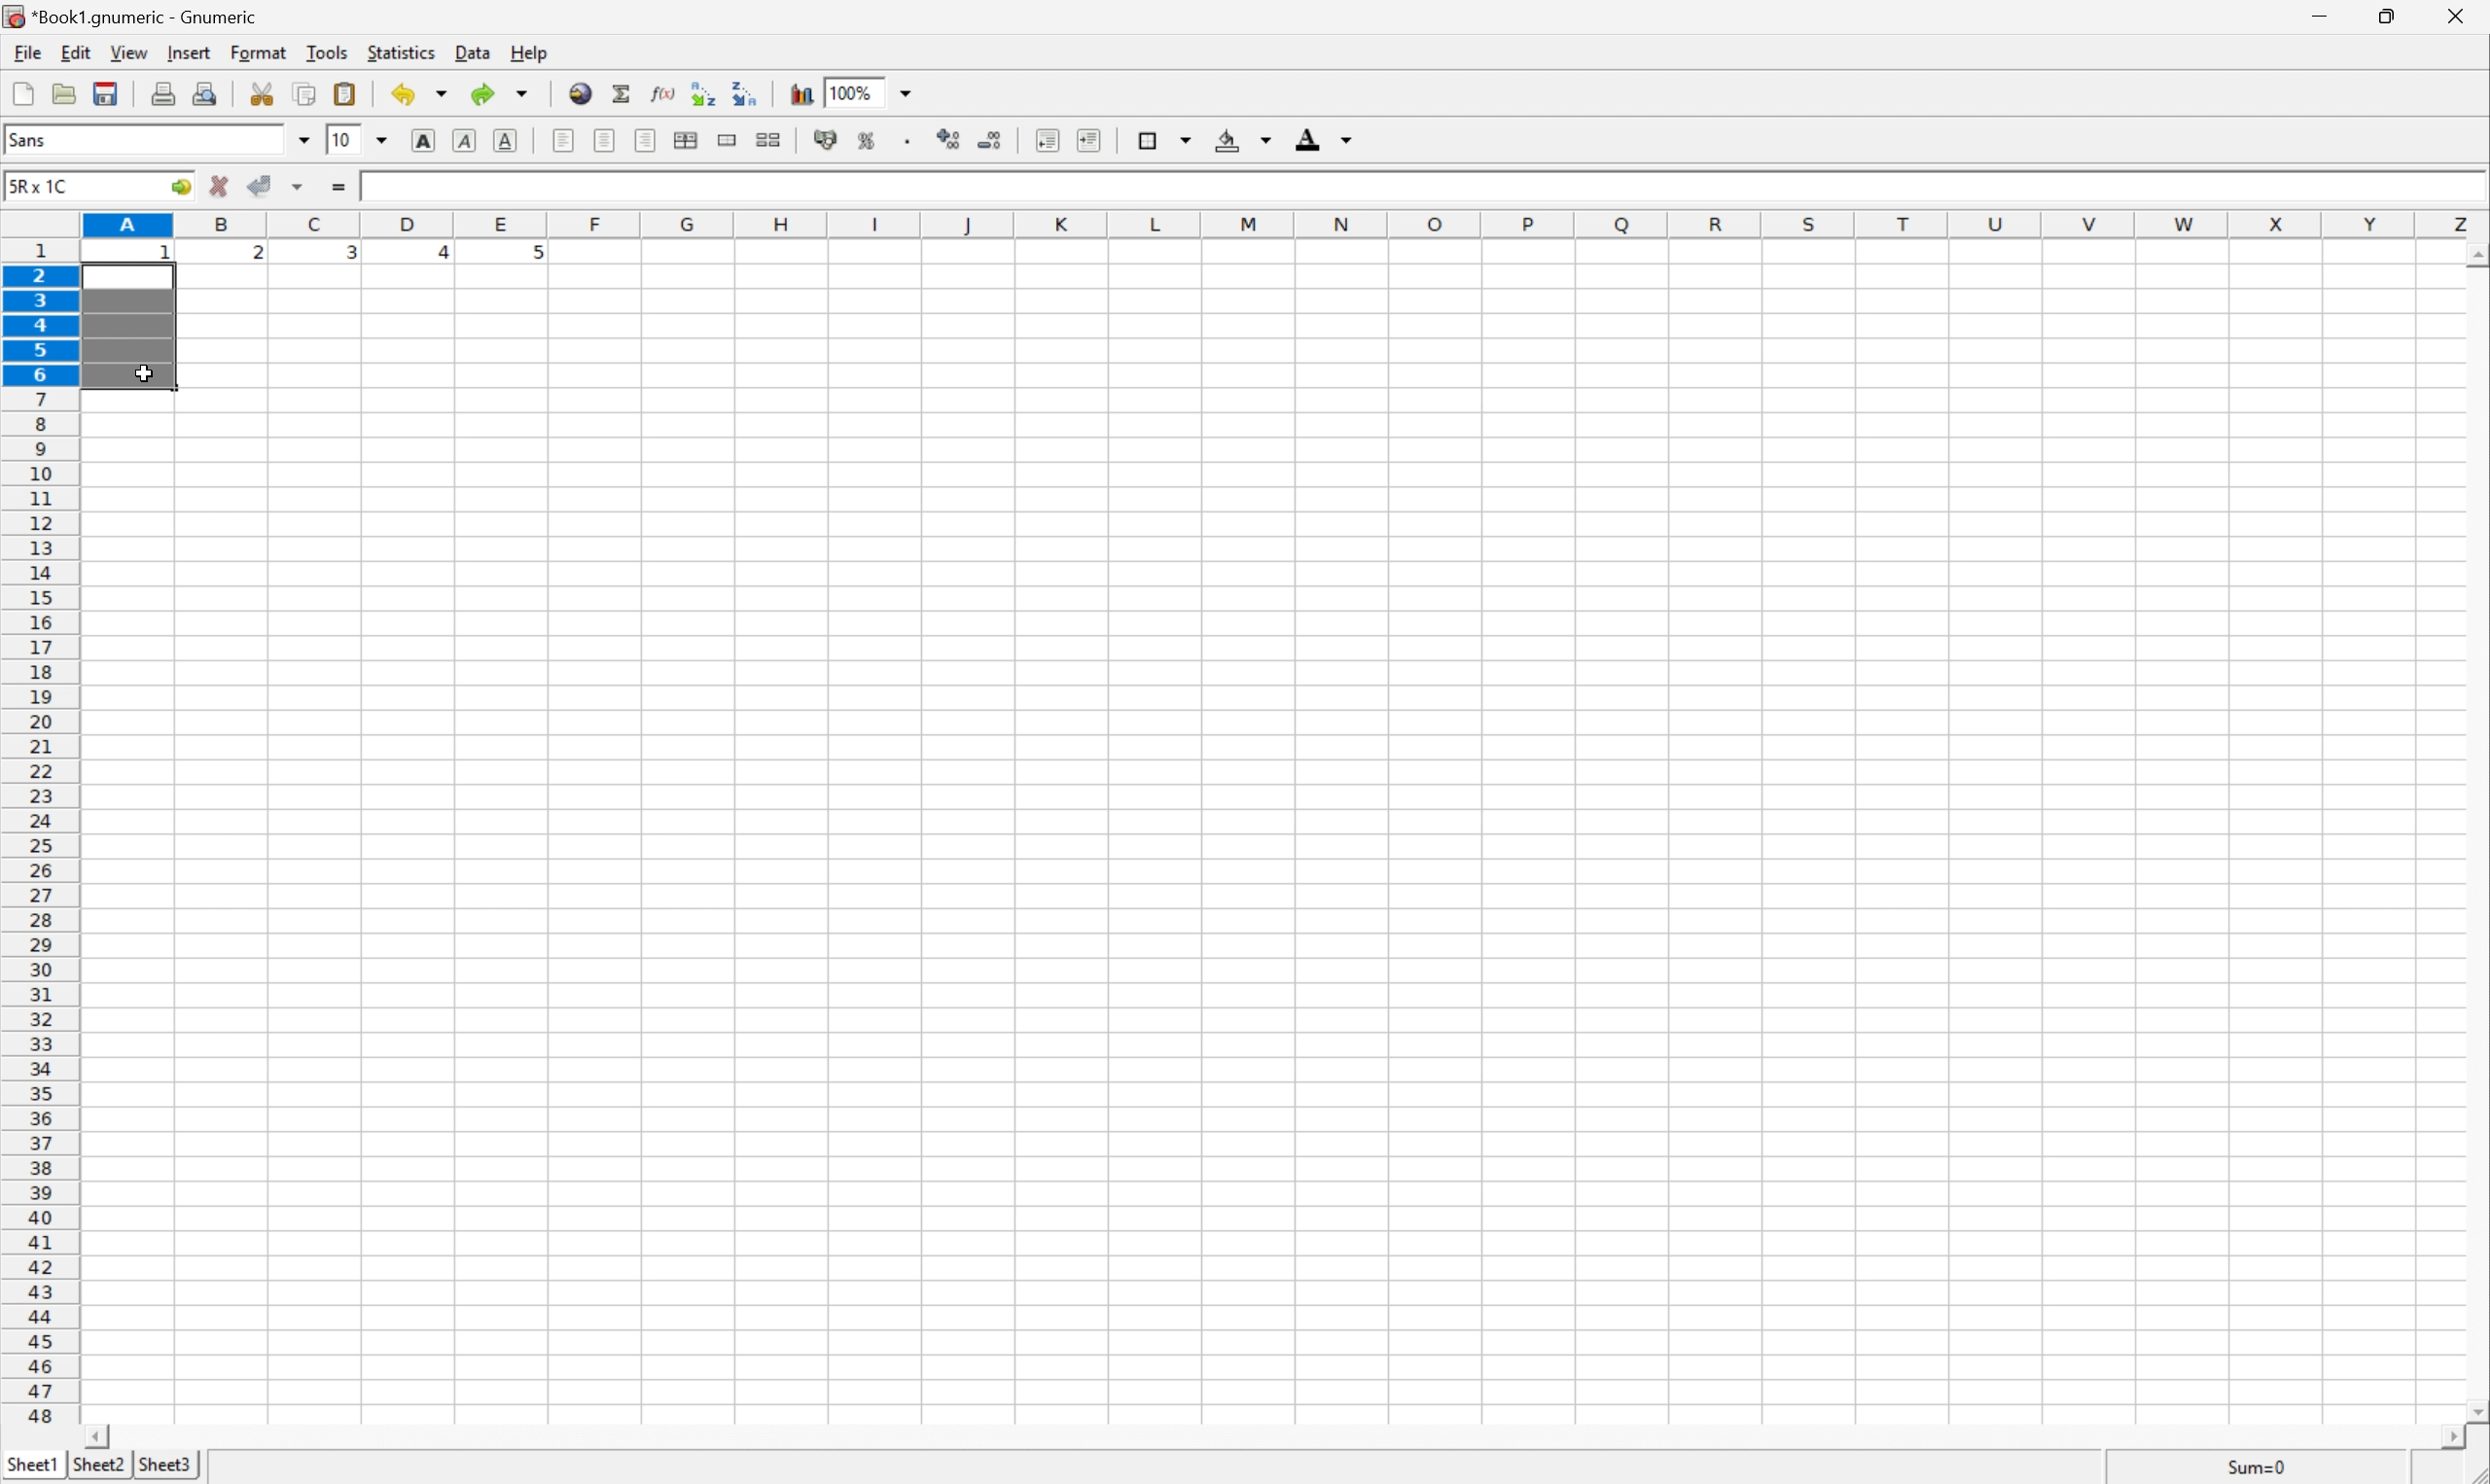  Describe the element at coordinates (106, 93) in the screenshot. I see `save current workbook` at that location.